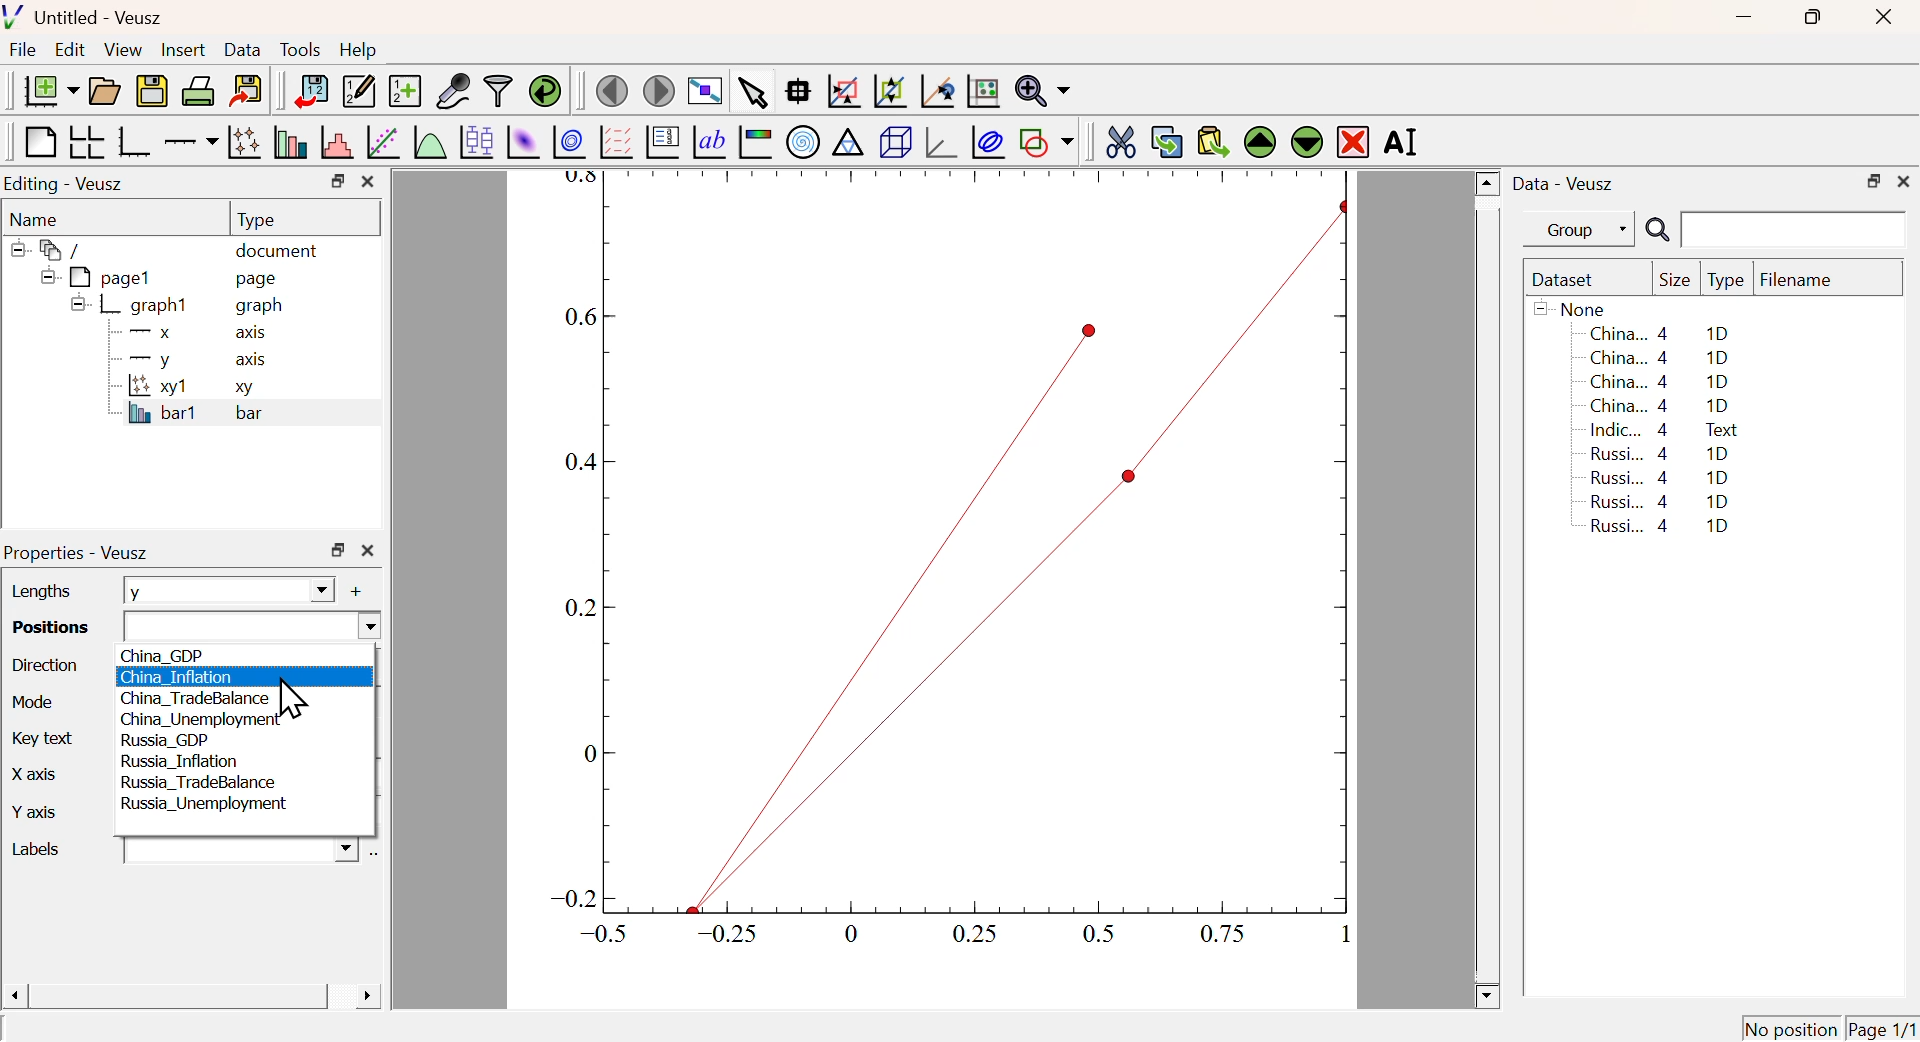 The image size is (1920, 1042). Describe the element at coordinates (85, 141) in the screenshot. I see `Arrange graph in grid` at that location.